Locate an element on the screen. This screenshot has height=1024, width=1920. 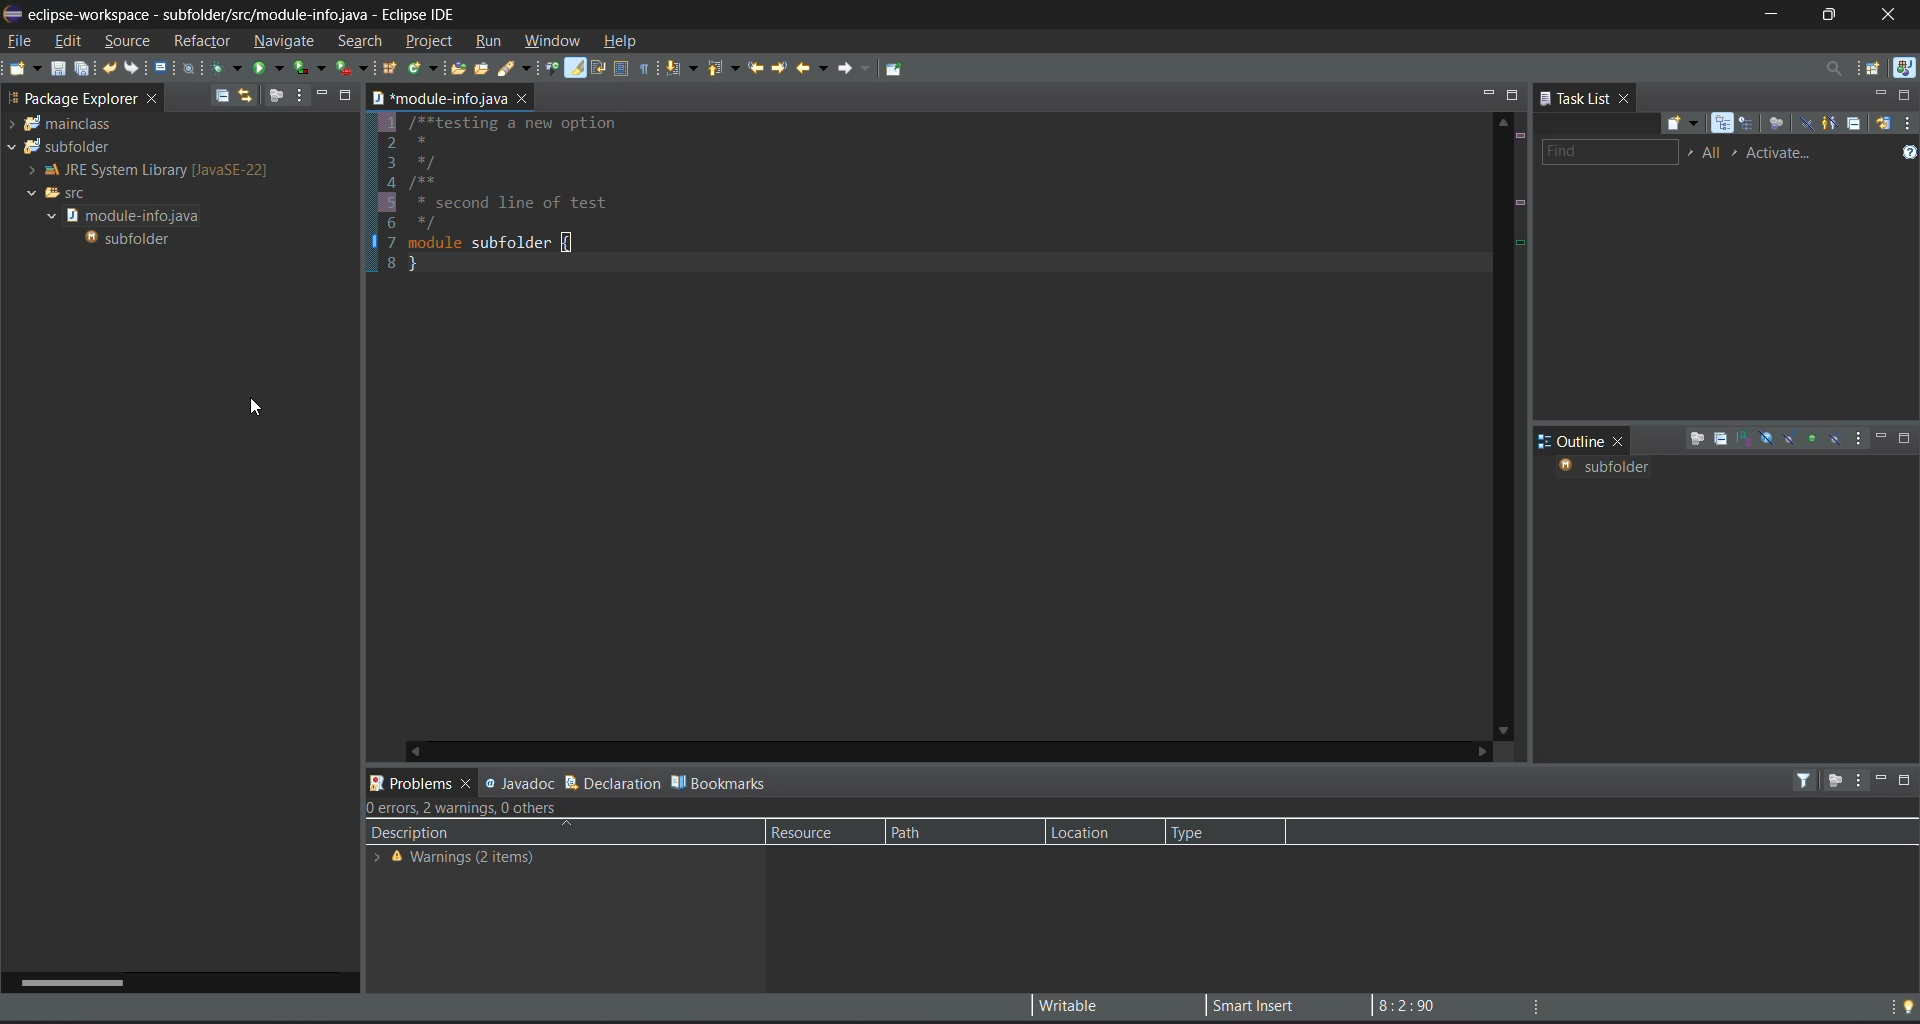
file is located at coordinates (22, 40).